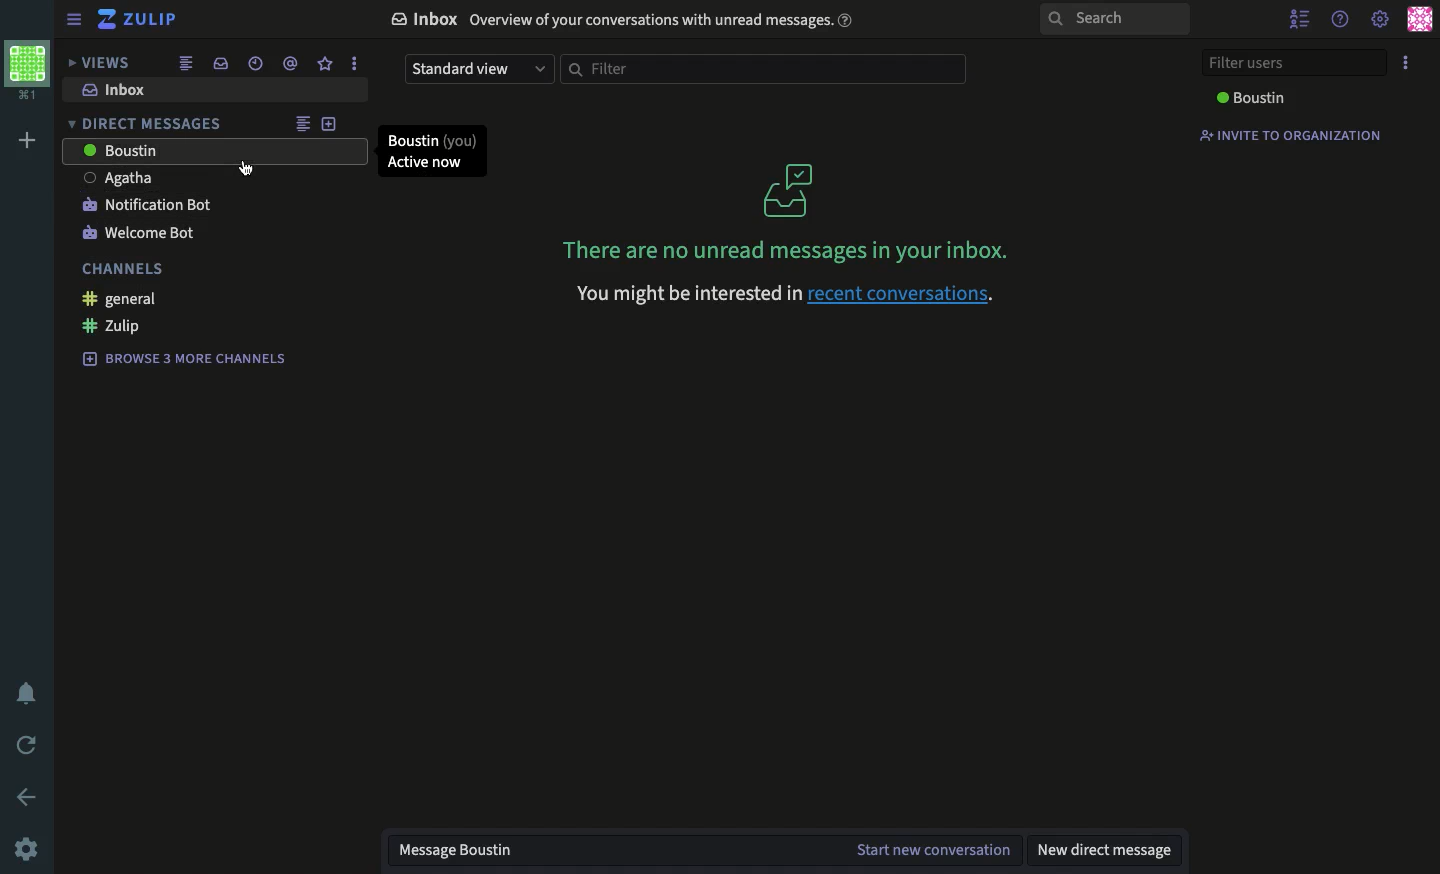 The image size is (1440, 874). What do you see at coordinates (187, 65) in the screenshot?
I see `combined feed` at bounding box center [187, 65].